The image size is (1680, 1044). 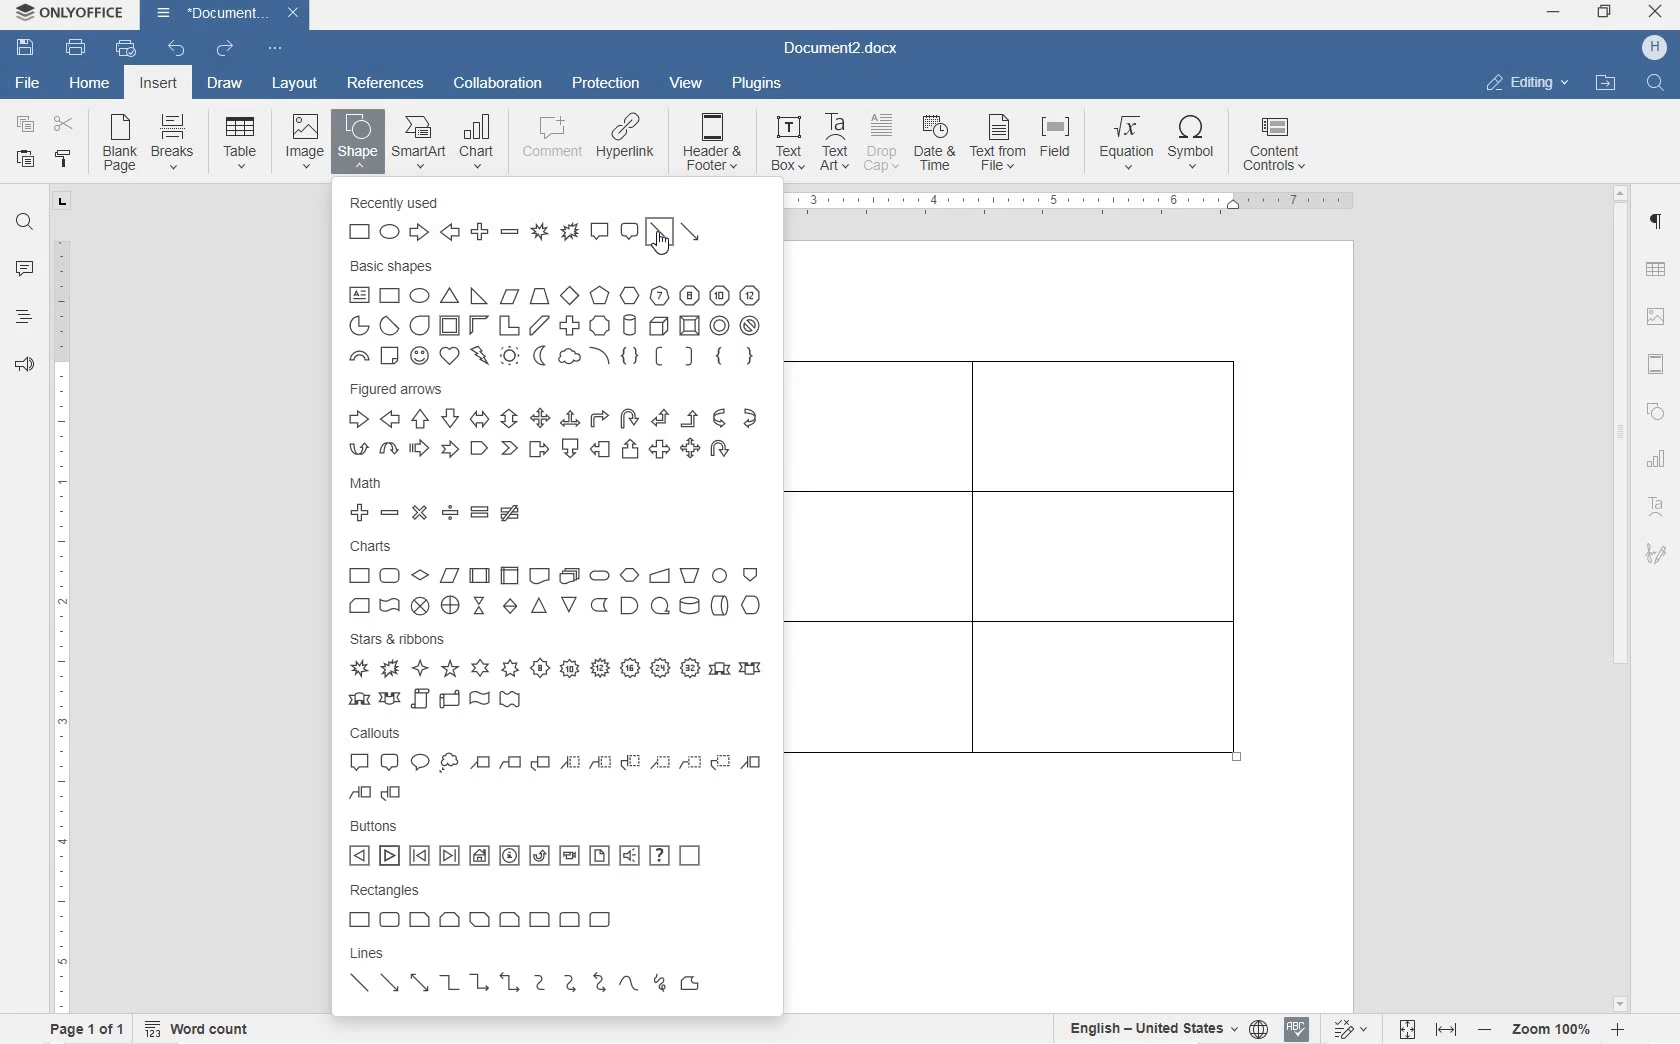 I want to click on copy, so click(x=26, y=127).